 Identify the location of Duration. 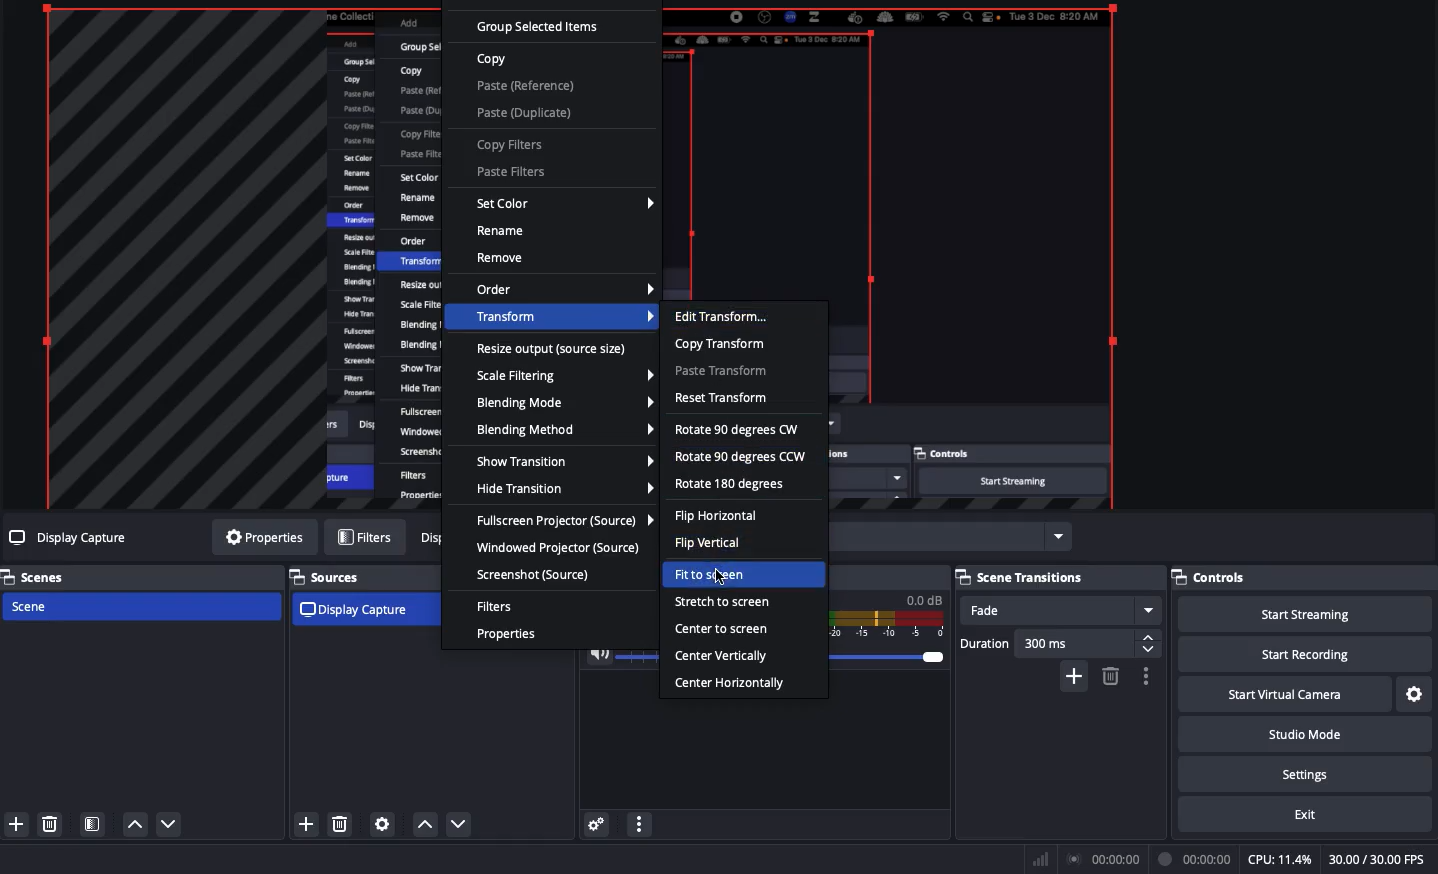
(1058, 645).